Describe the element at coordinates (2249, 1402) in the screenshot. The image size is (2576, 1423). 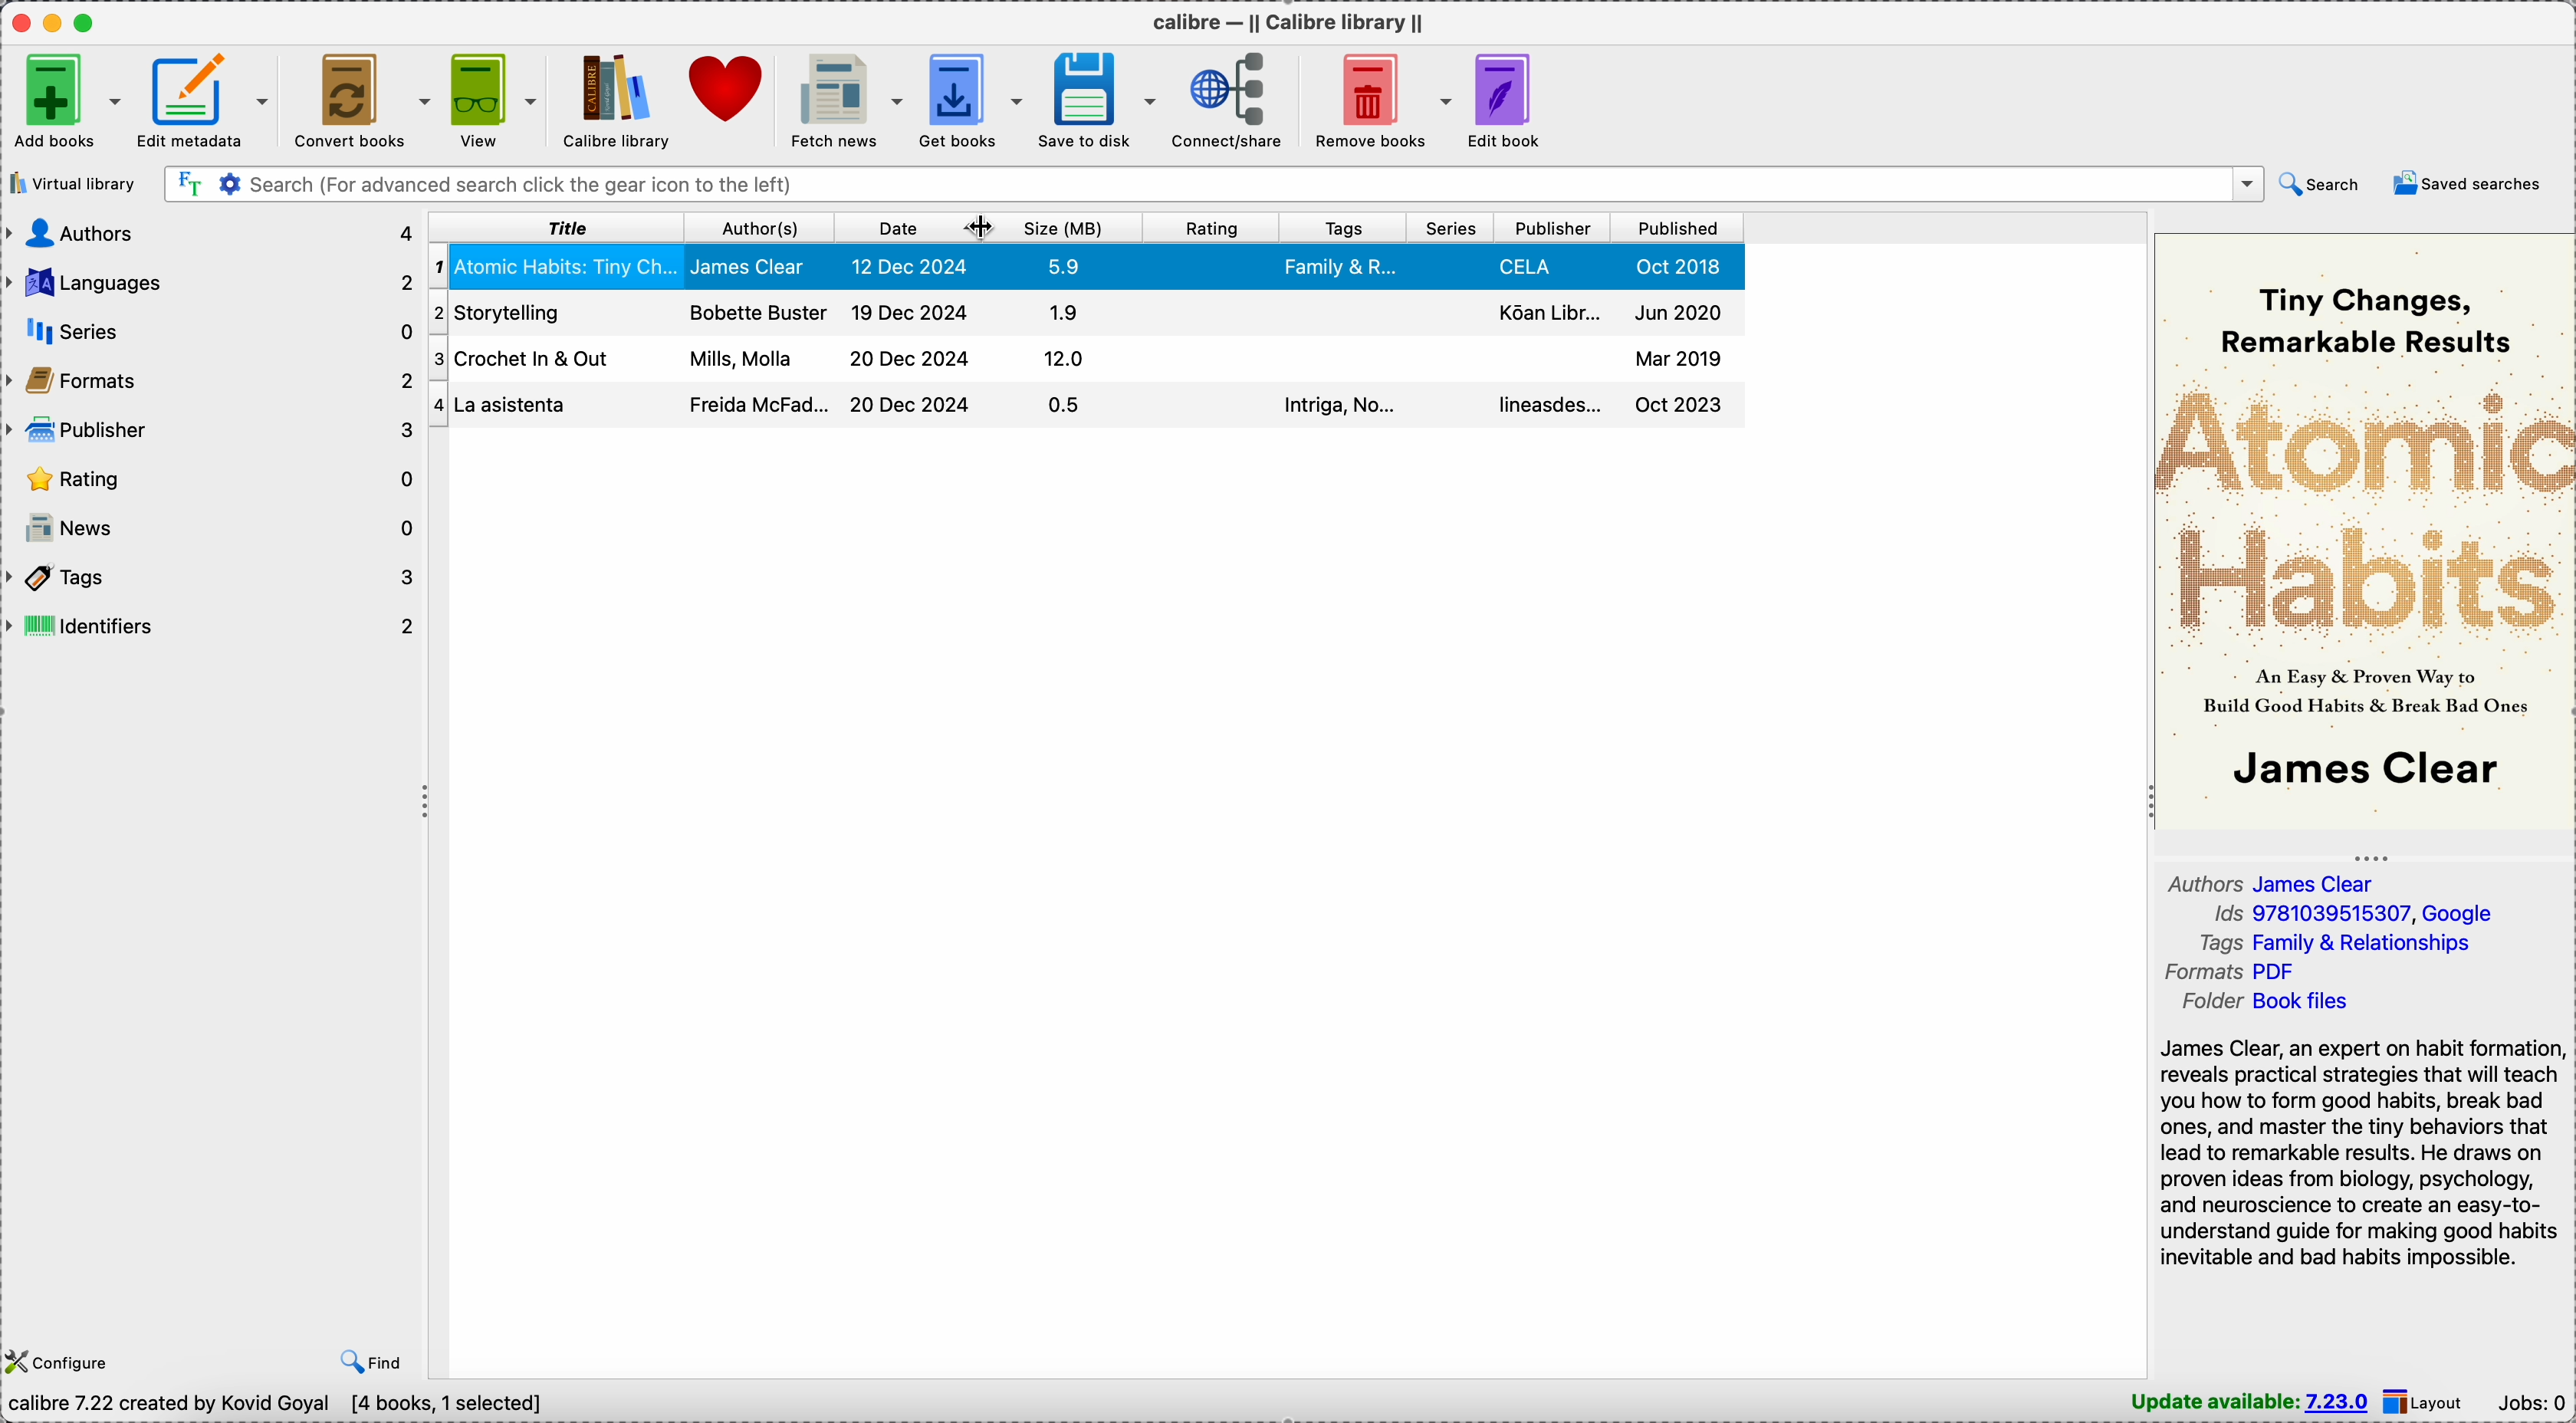
I see `update available: 7.23.0` at that location.